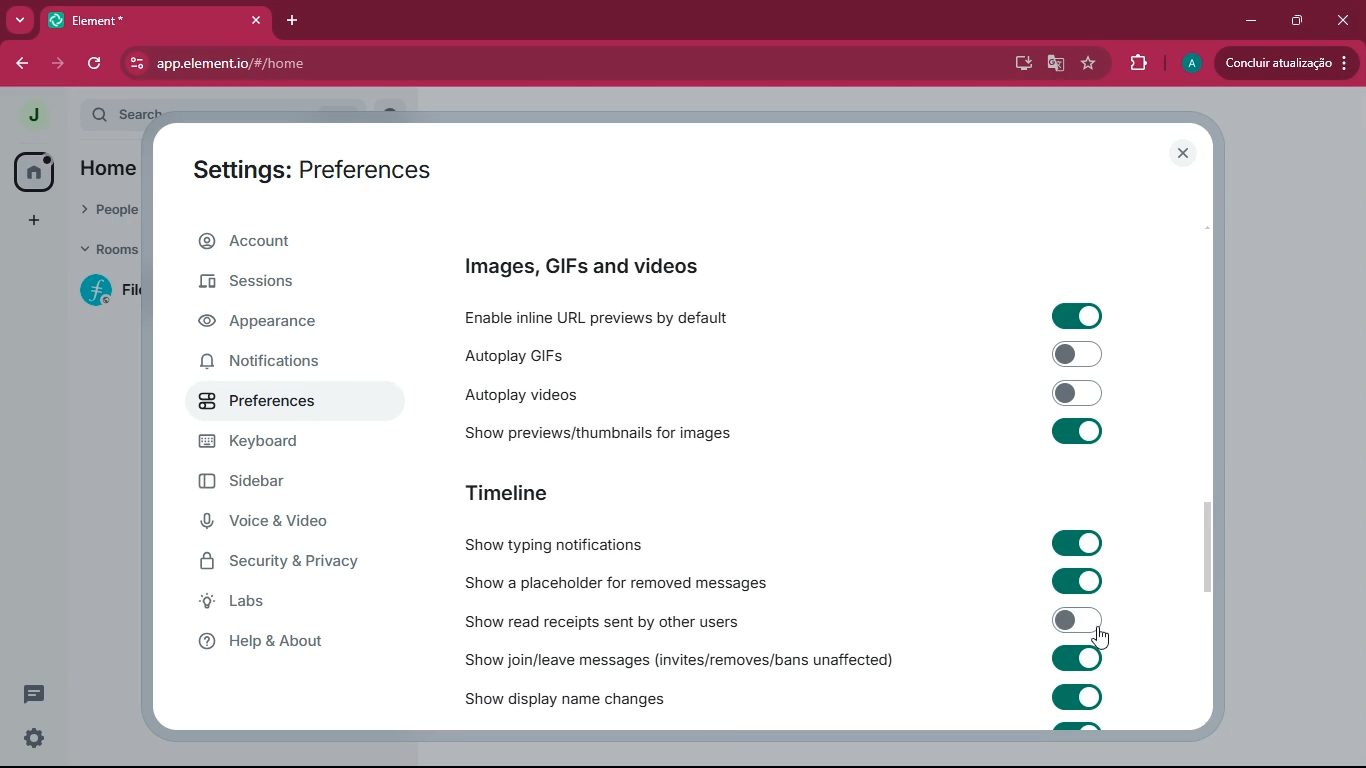  What do you see at coordinates (287, 285) in the screenshot?
I see `sessions` at bounding box center [287, 285].